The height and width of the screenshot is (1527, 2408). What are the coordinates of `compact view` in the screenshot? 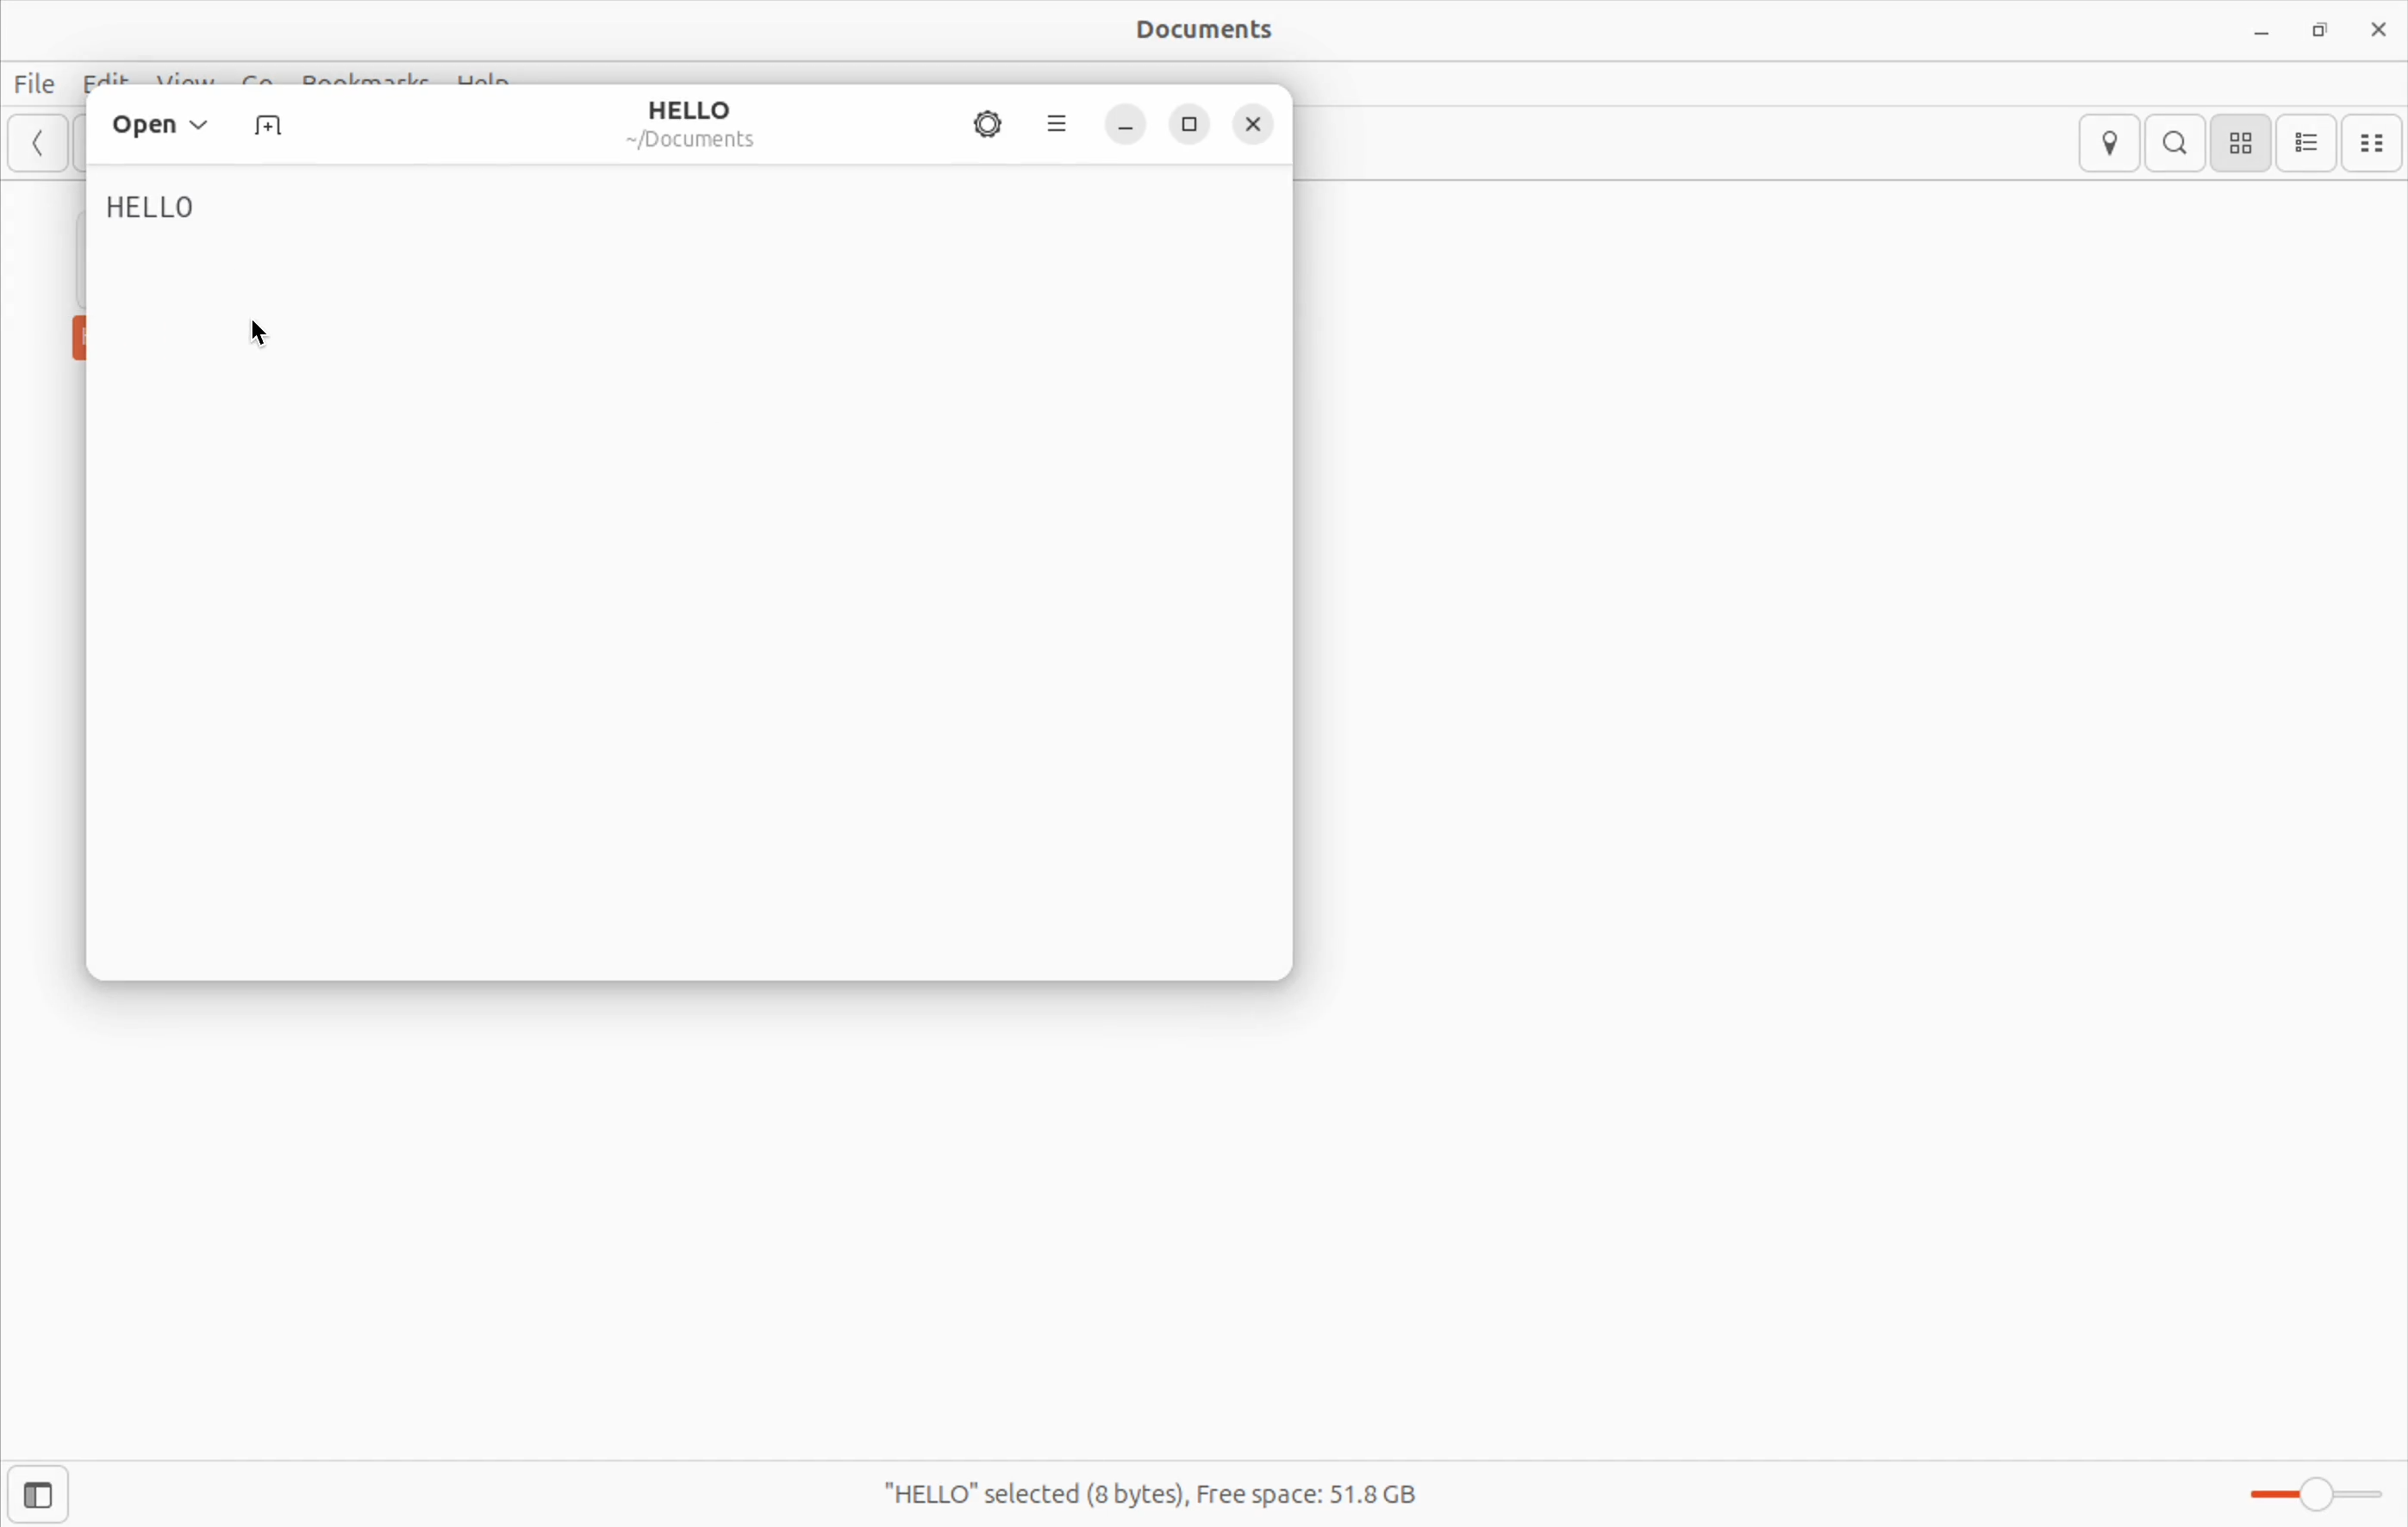 It's located at (2378, 141).